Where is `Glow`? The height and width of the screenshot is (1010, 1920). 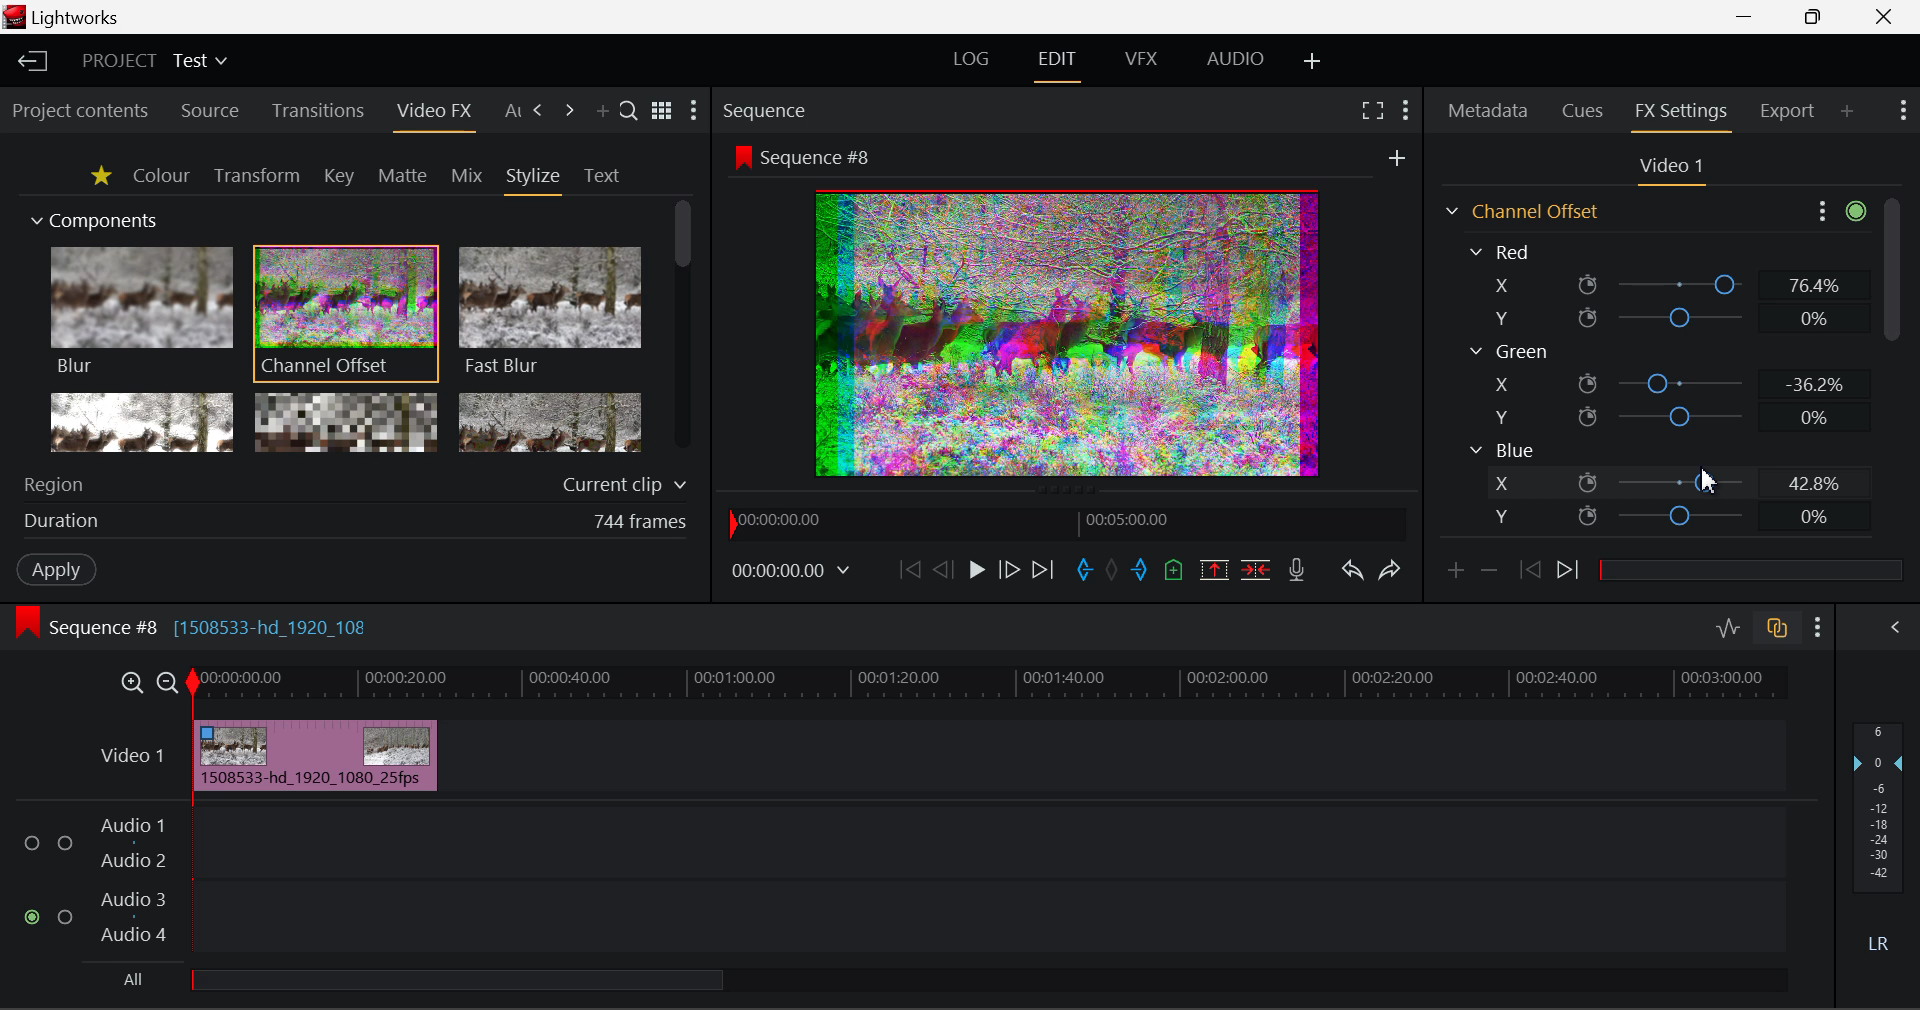
Glow is located at coordinates (139, 421).